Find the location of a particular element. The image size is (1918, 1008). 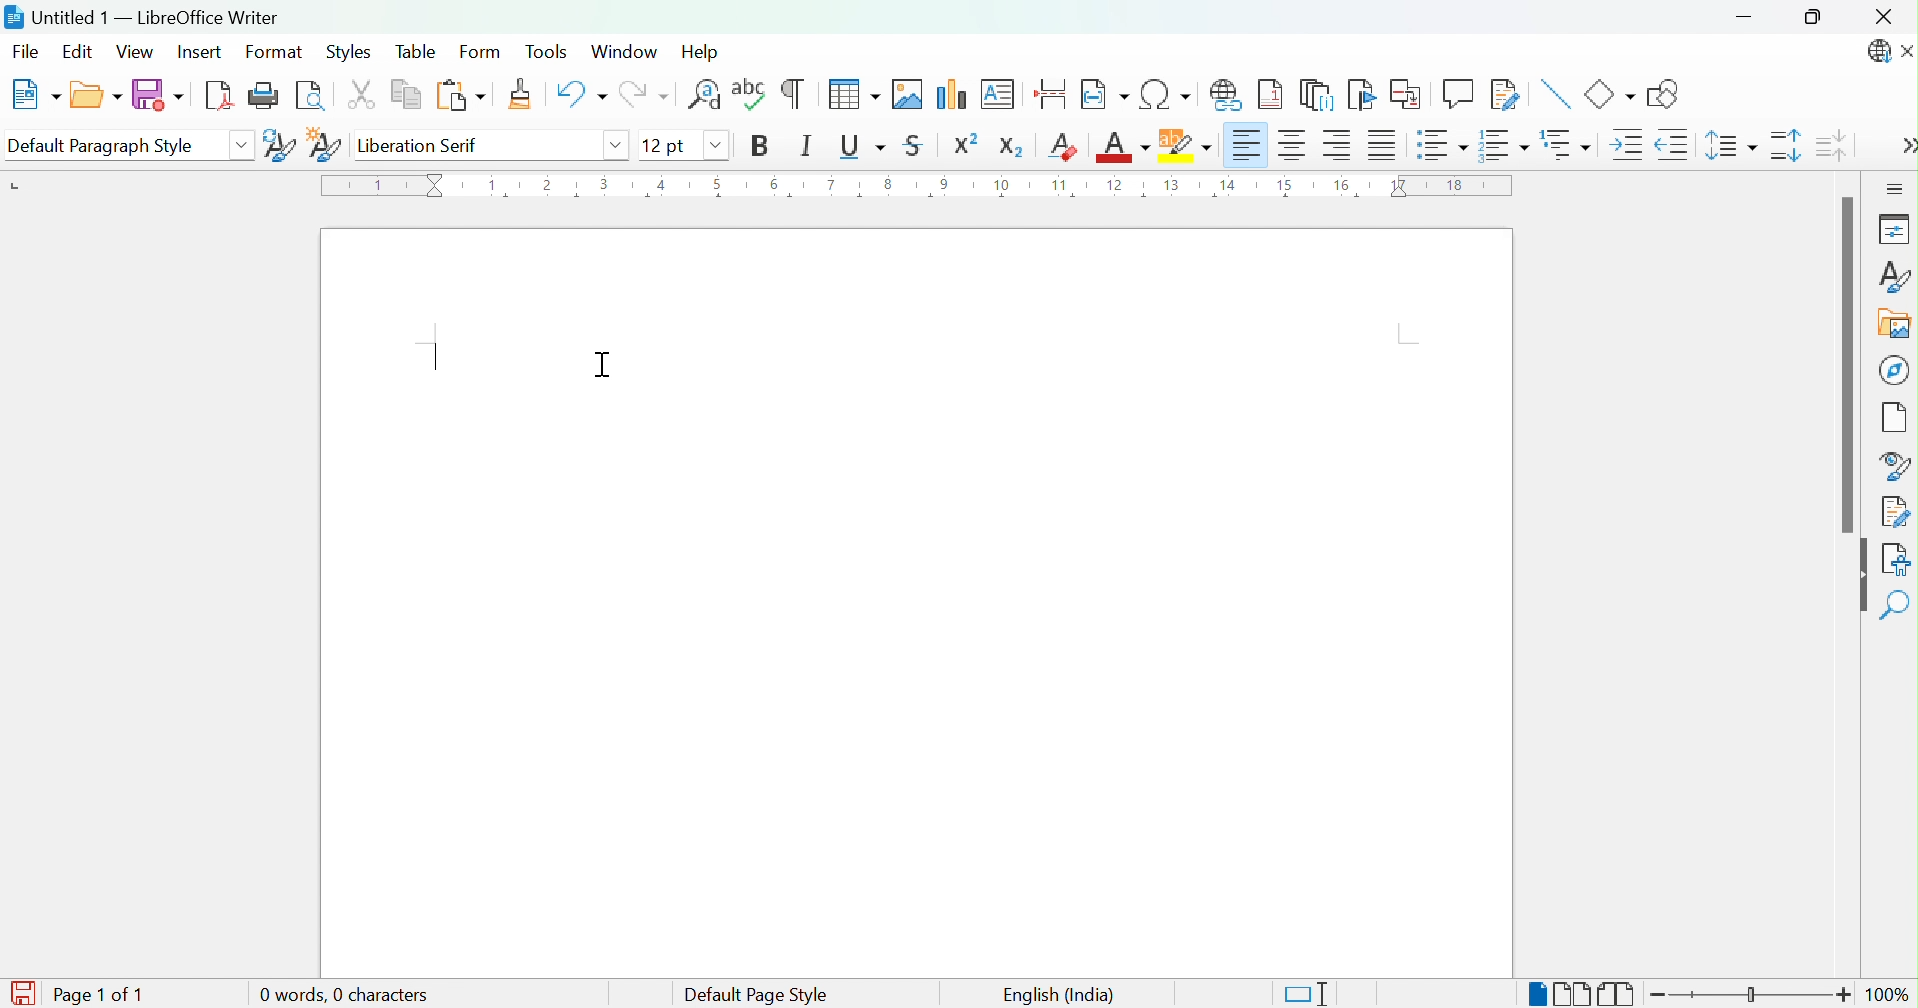

Open is located at coordinates (95, 96).